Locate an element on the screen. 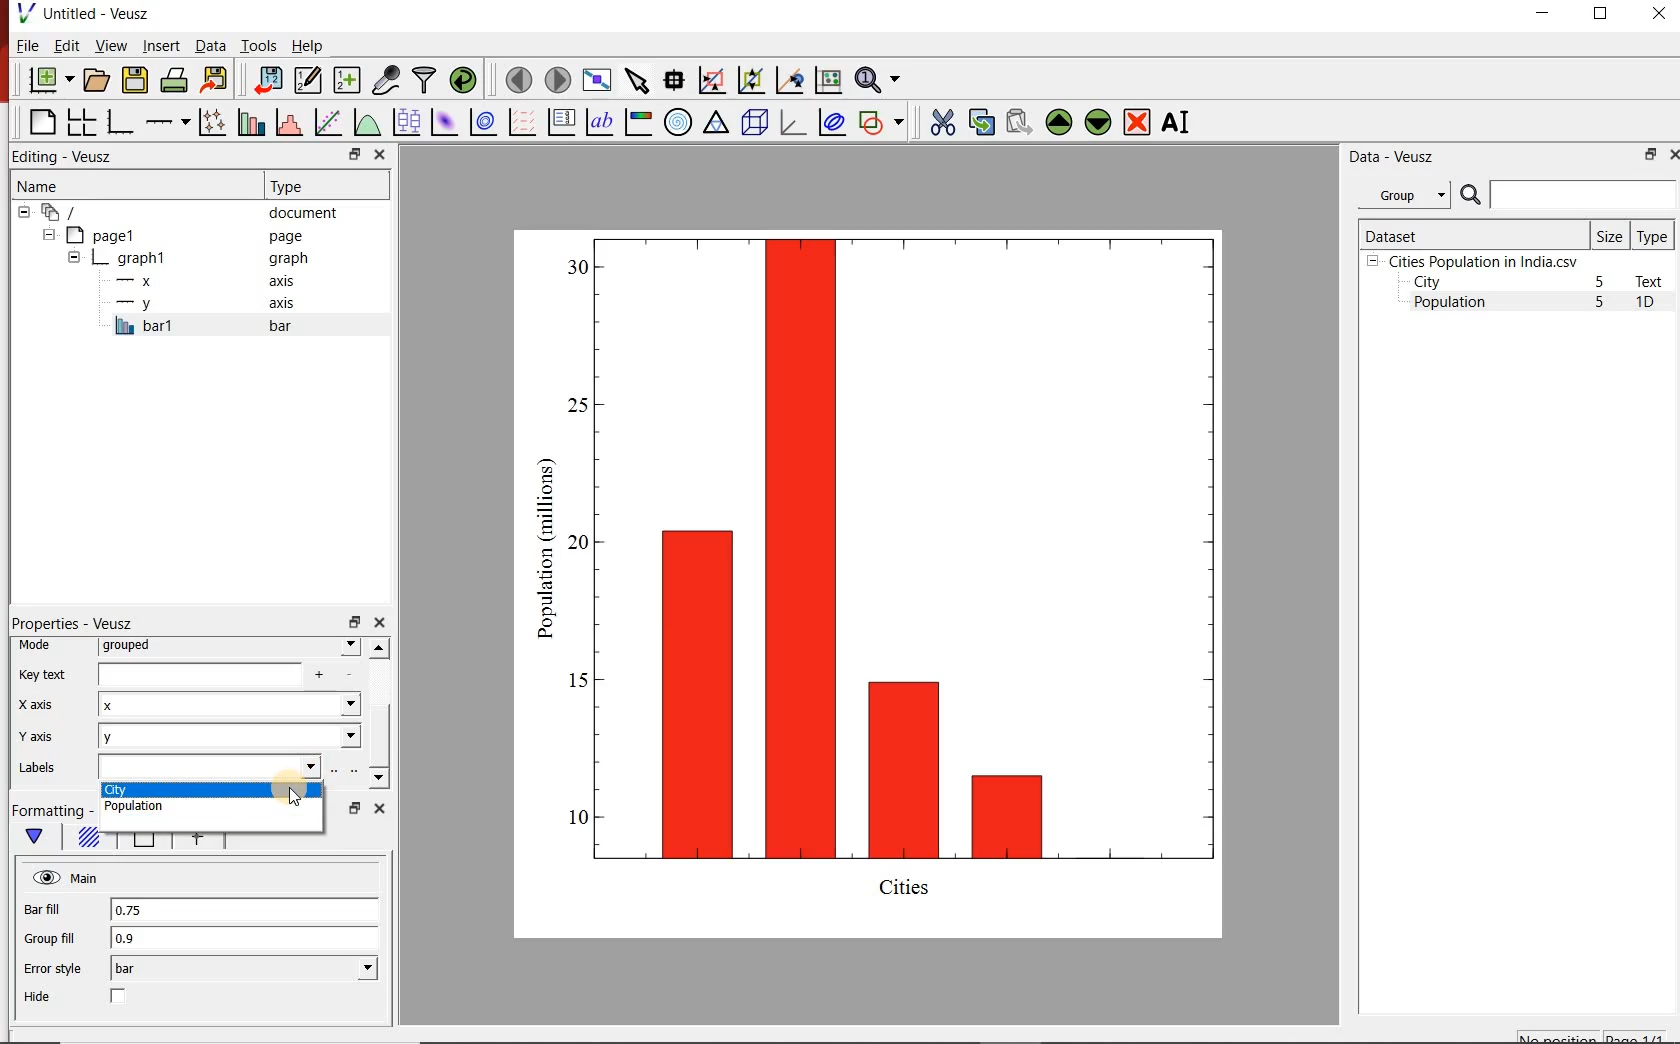 The width and height of the screenshot is (1680, 1044). Cities Population in India.csv is located at coordinates (1481, 261).